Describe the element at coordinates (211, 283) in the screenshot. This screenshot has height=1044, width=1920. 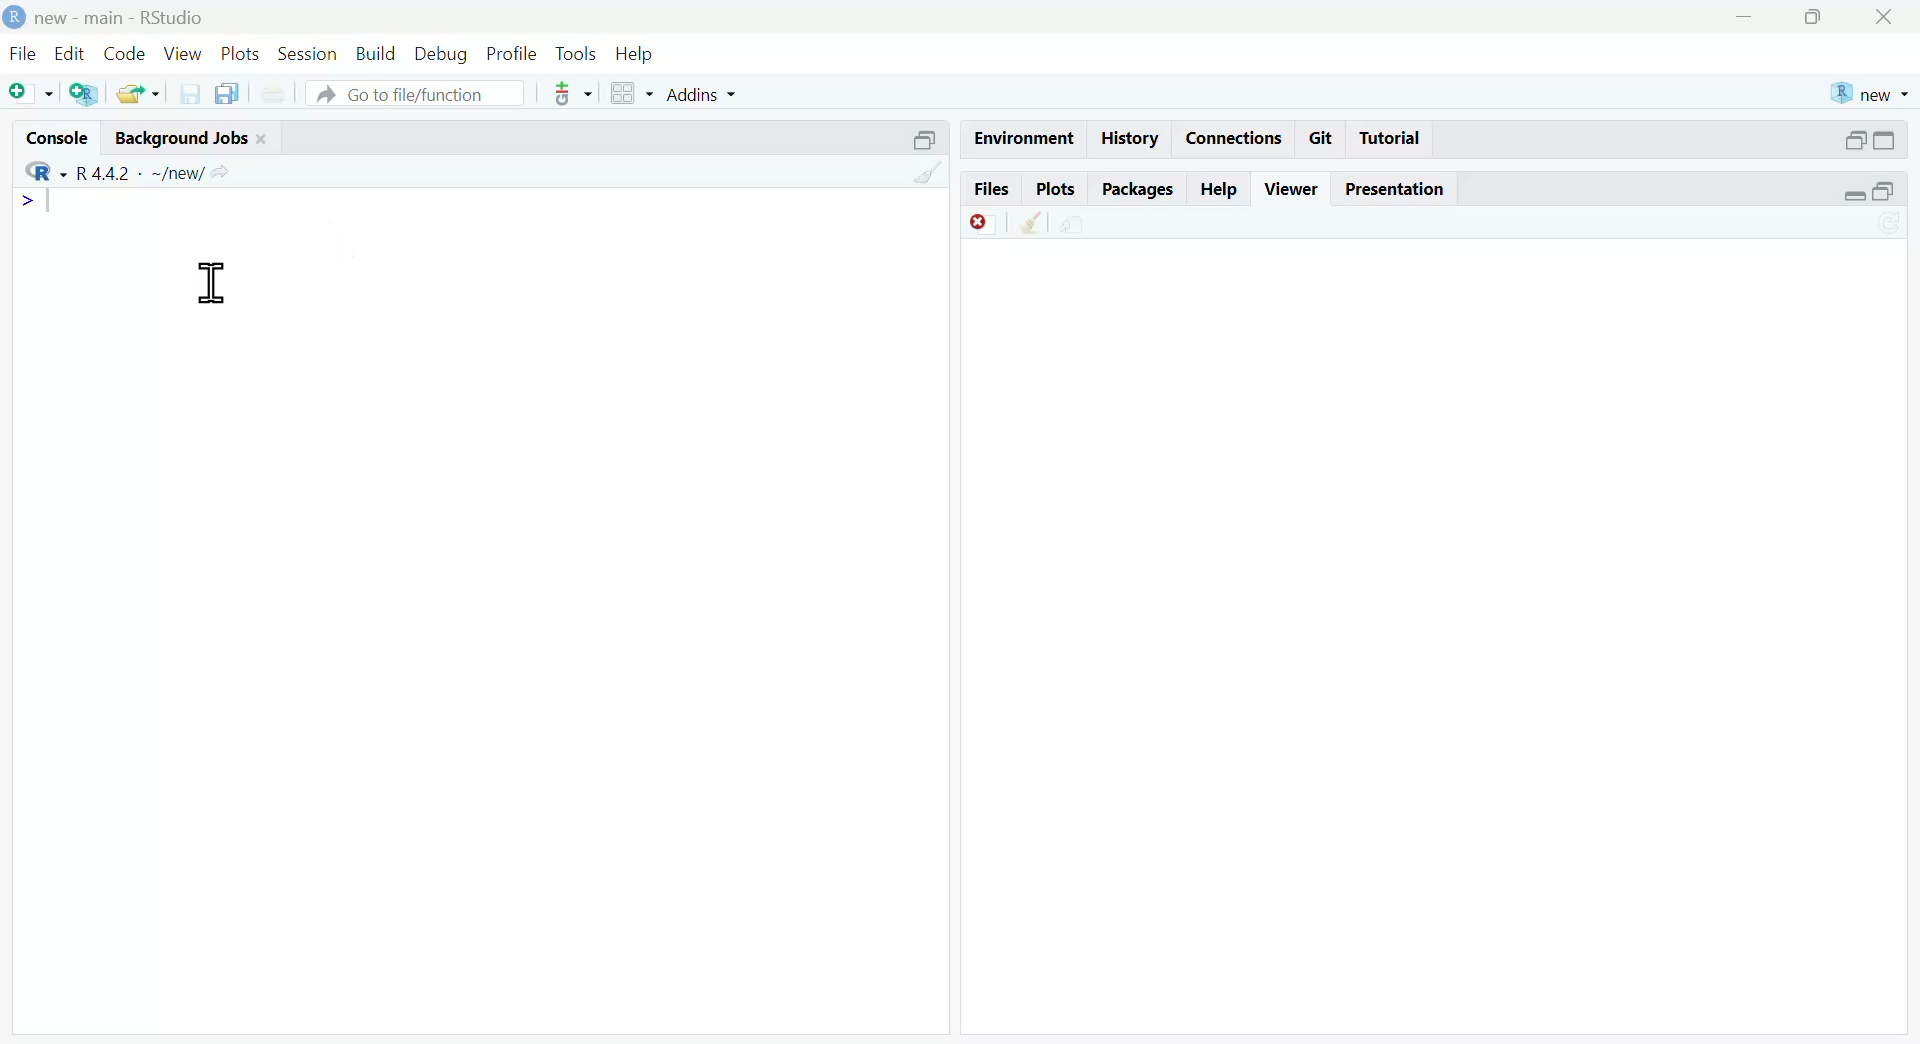
I see `text cursor` at that location.